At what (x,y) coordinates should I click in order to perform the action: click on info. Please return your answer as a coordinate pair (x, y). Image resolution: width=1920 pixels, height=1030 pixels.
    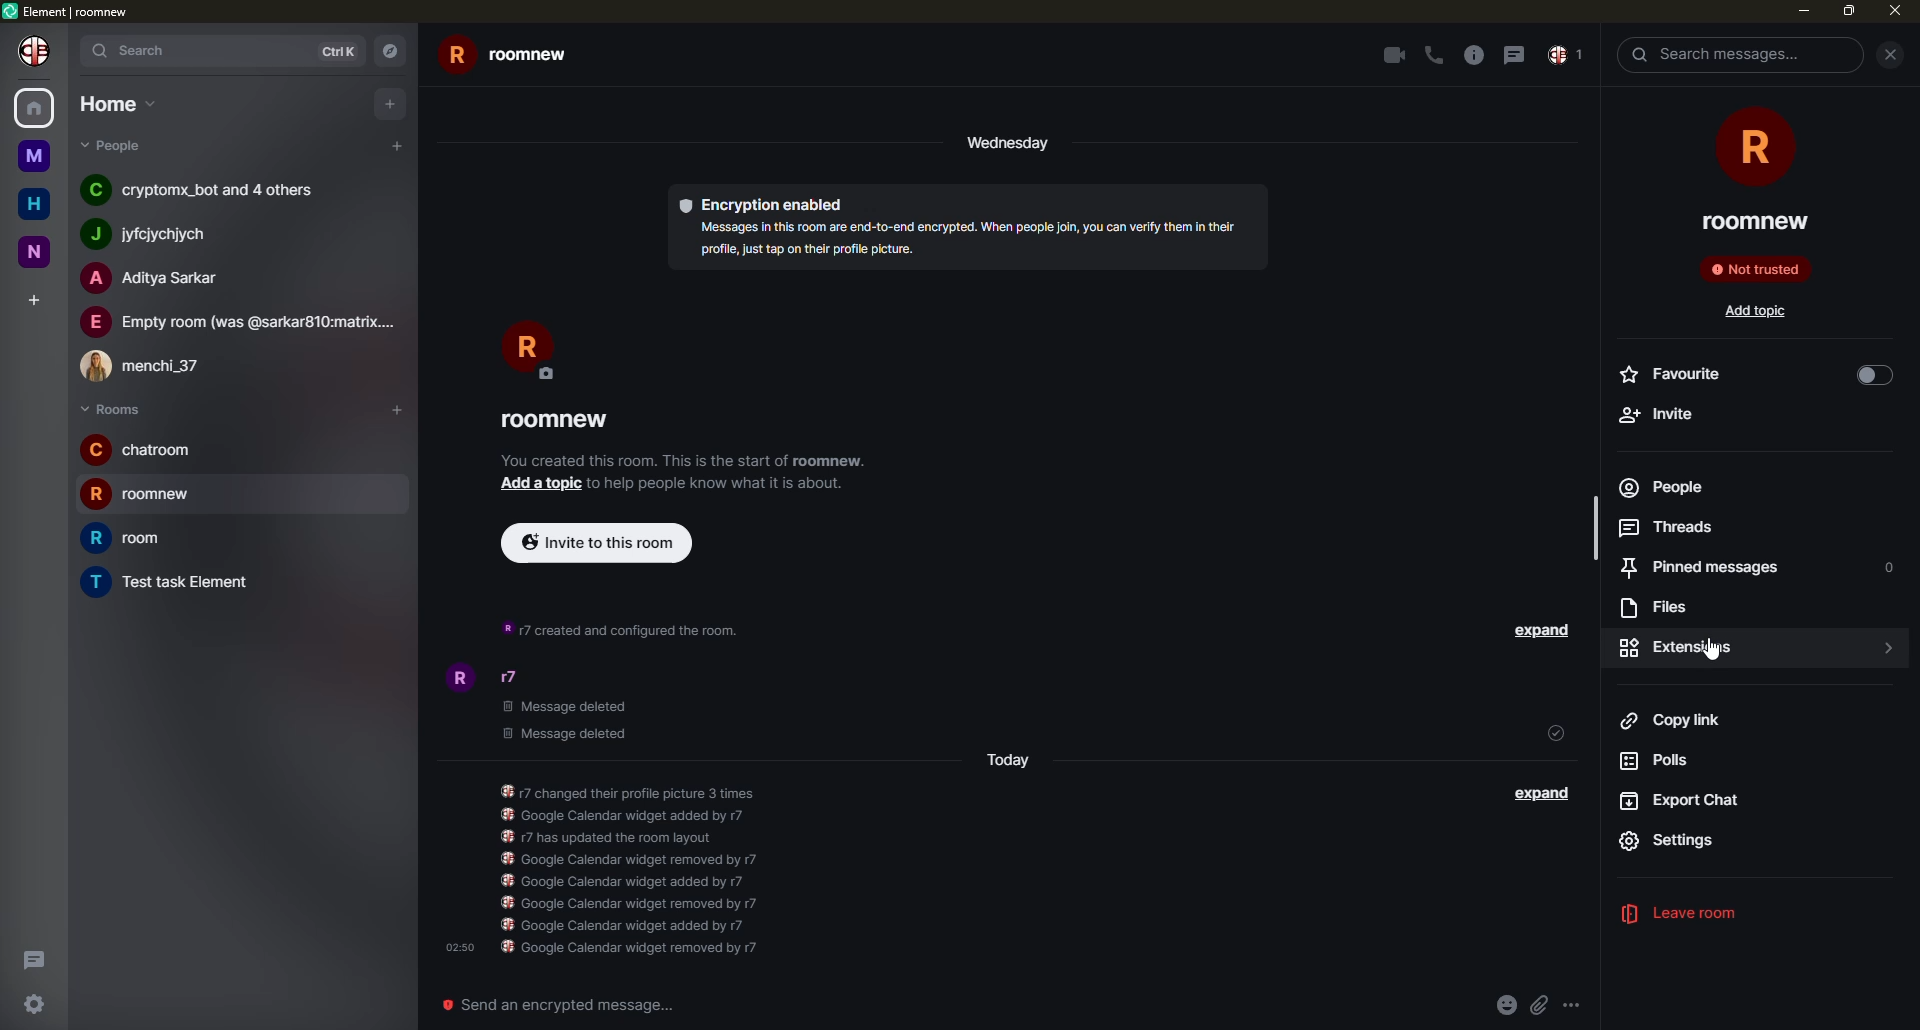
    Looking at the image, I should click on (684, 461).